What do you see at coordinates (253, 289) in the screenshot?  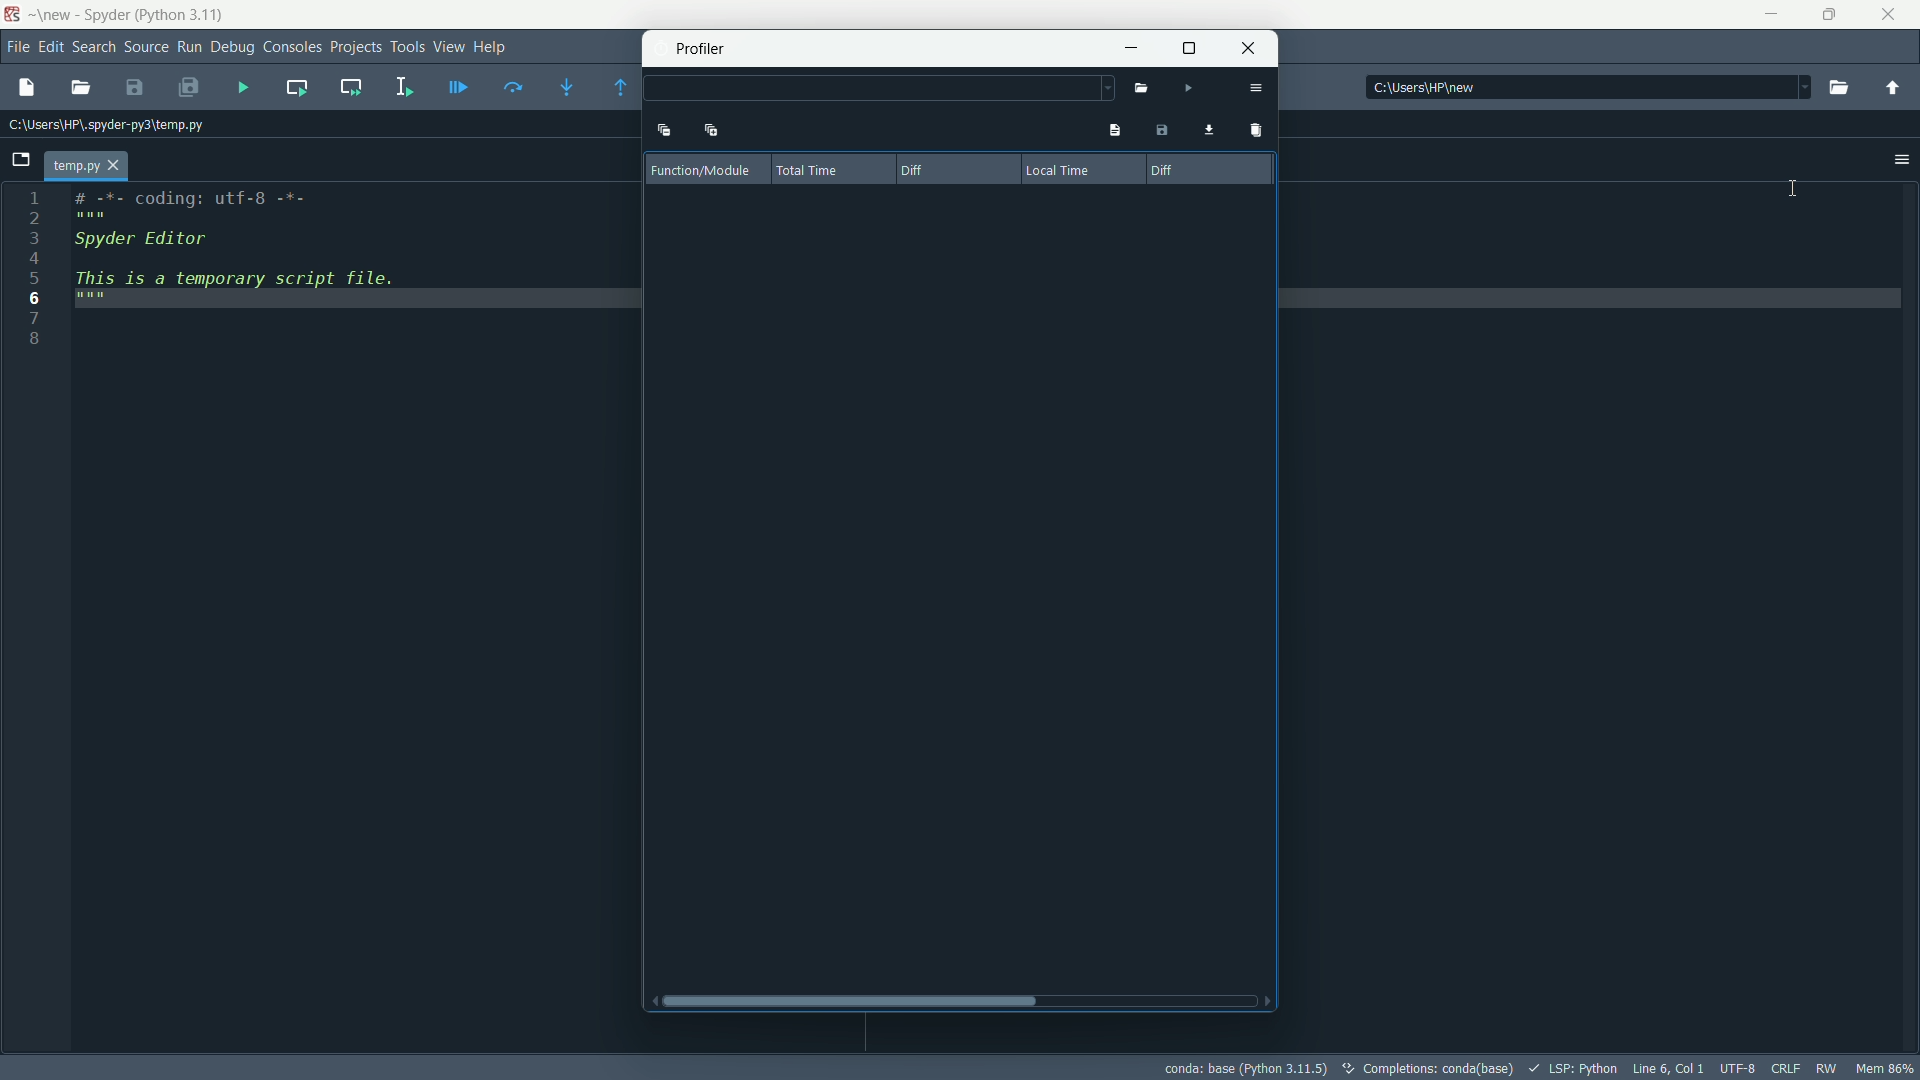 I see `This is a temporary script file.` at bounding box center [253, 289].